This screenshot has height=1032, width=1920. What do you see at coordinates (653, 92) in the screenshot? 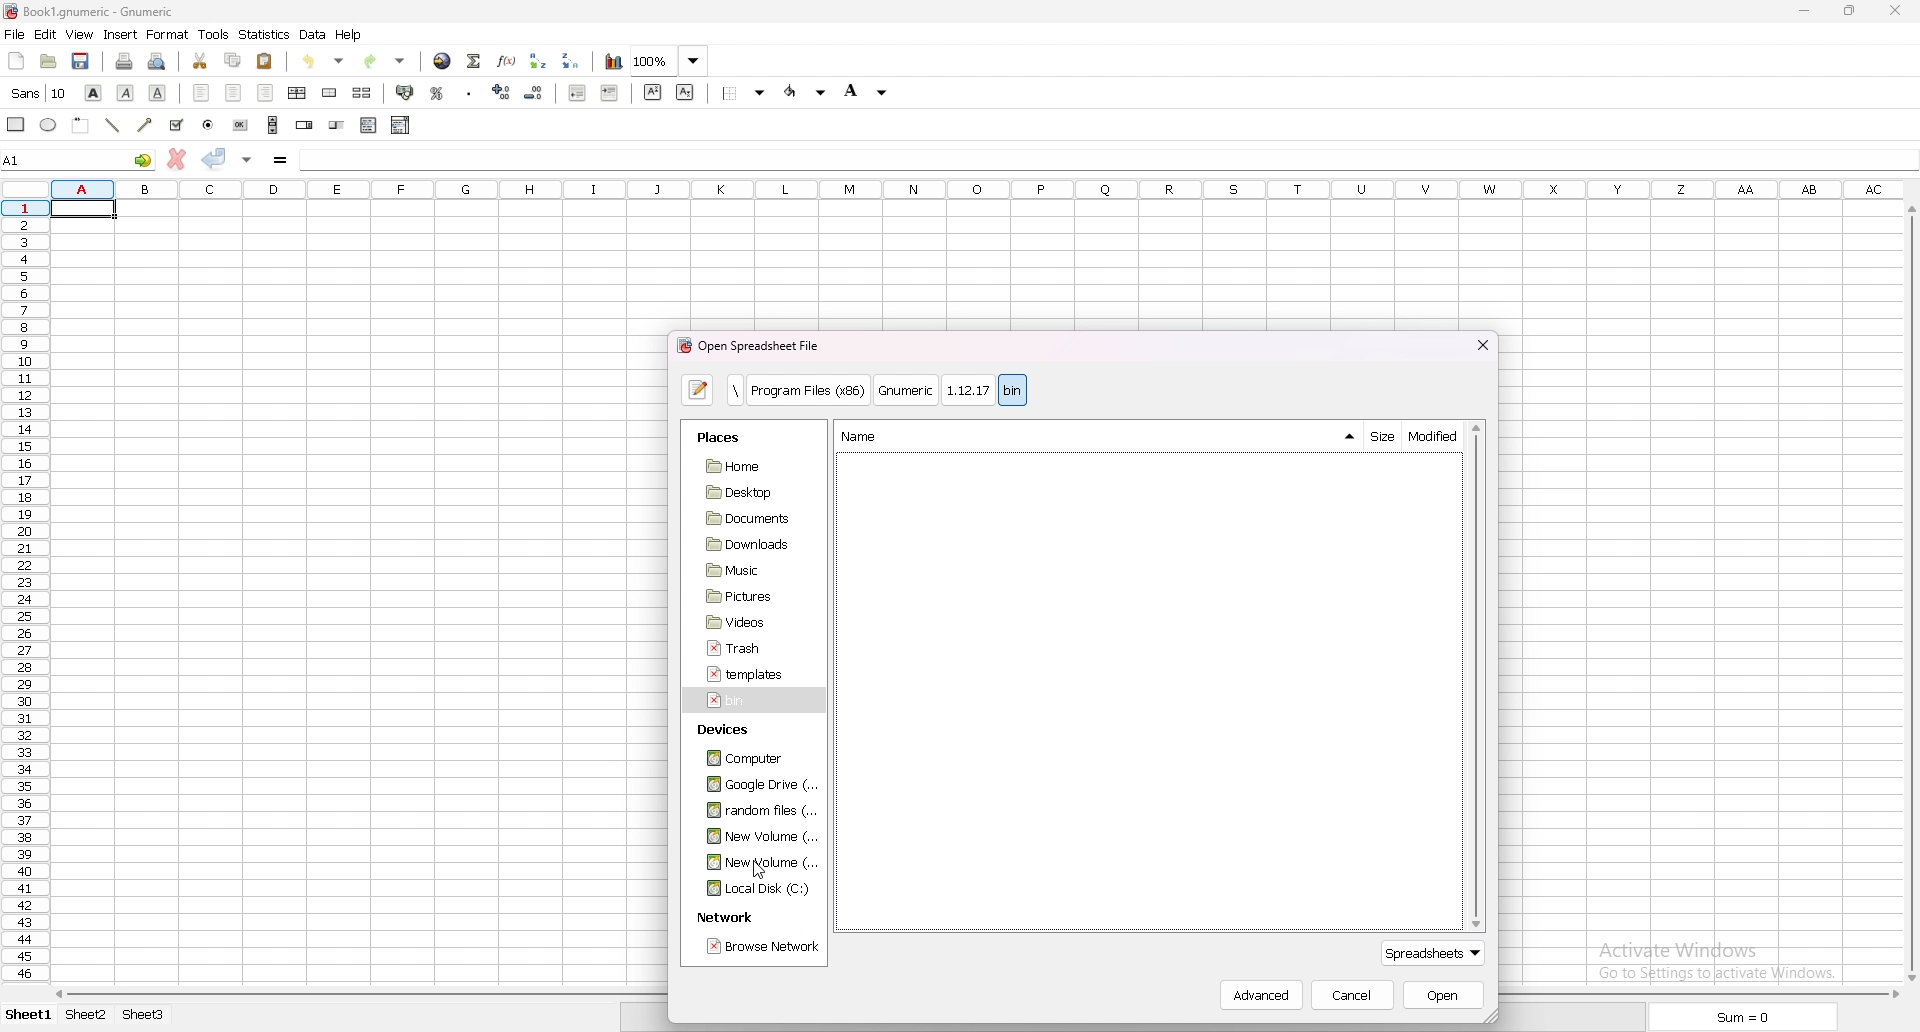
I see `superscript` at bounding box center [653, 92].